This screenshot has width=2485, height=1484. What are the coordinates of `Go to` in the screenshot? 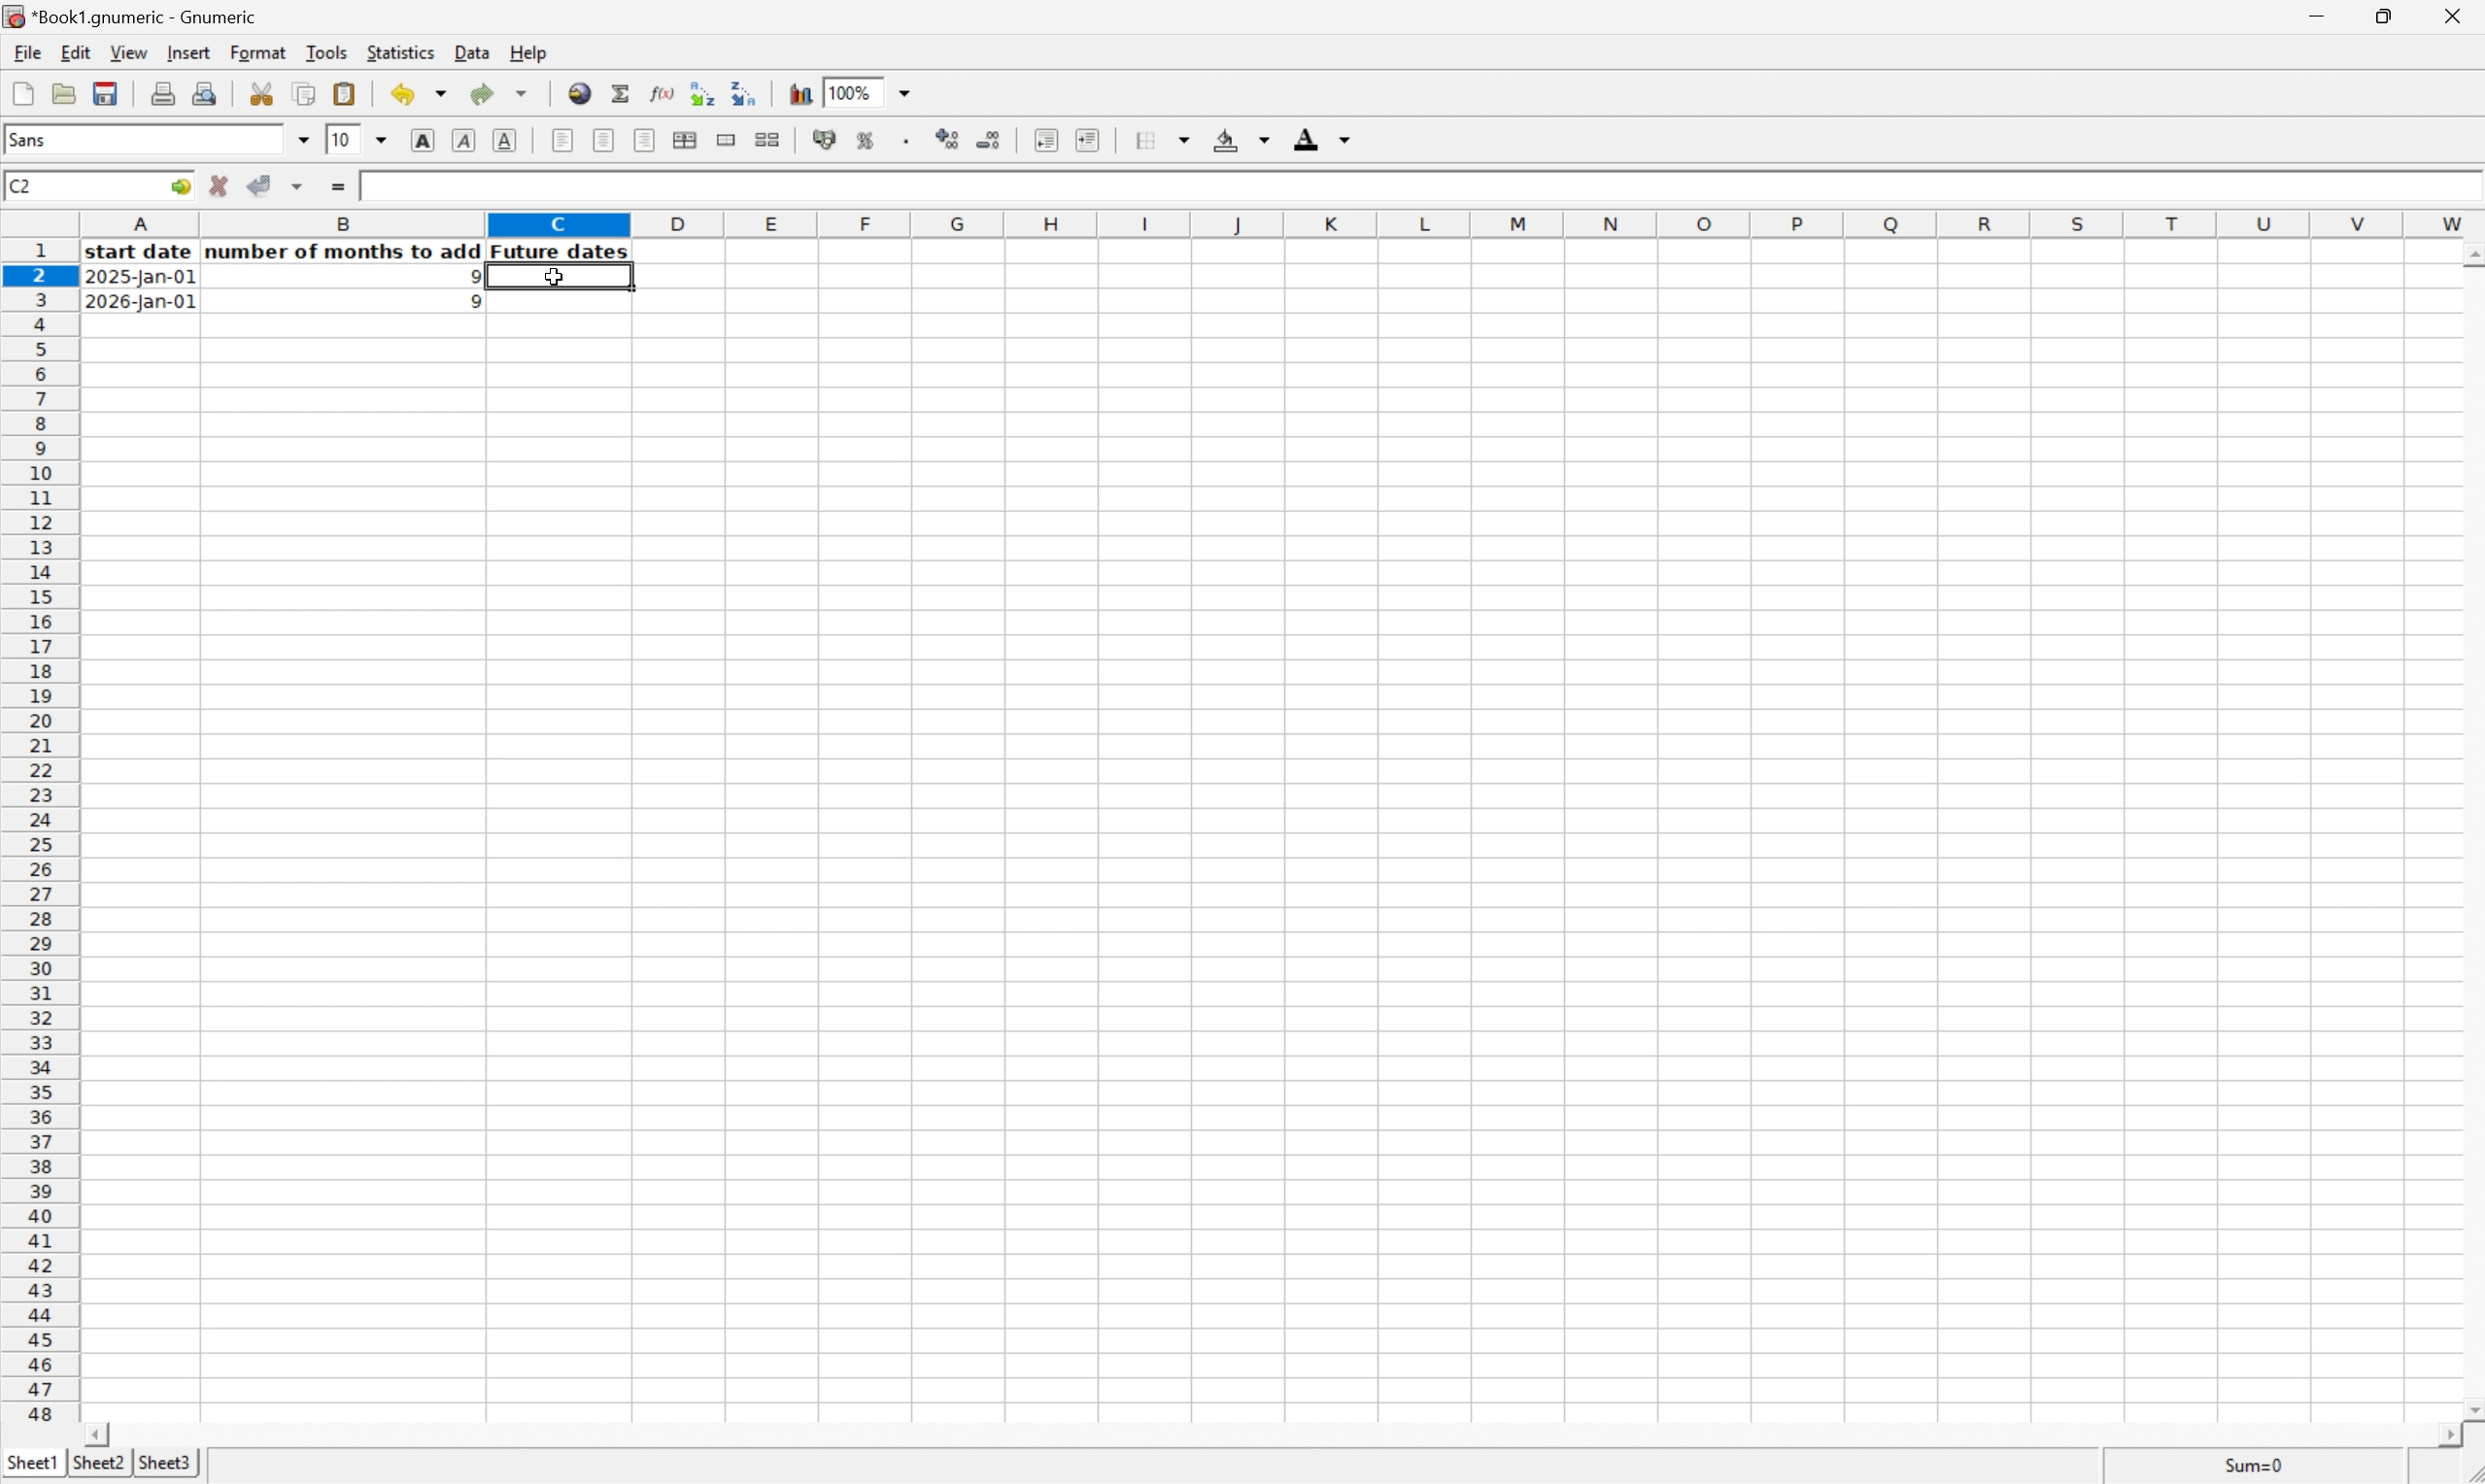 It's located at (179, 186).